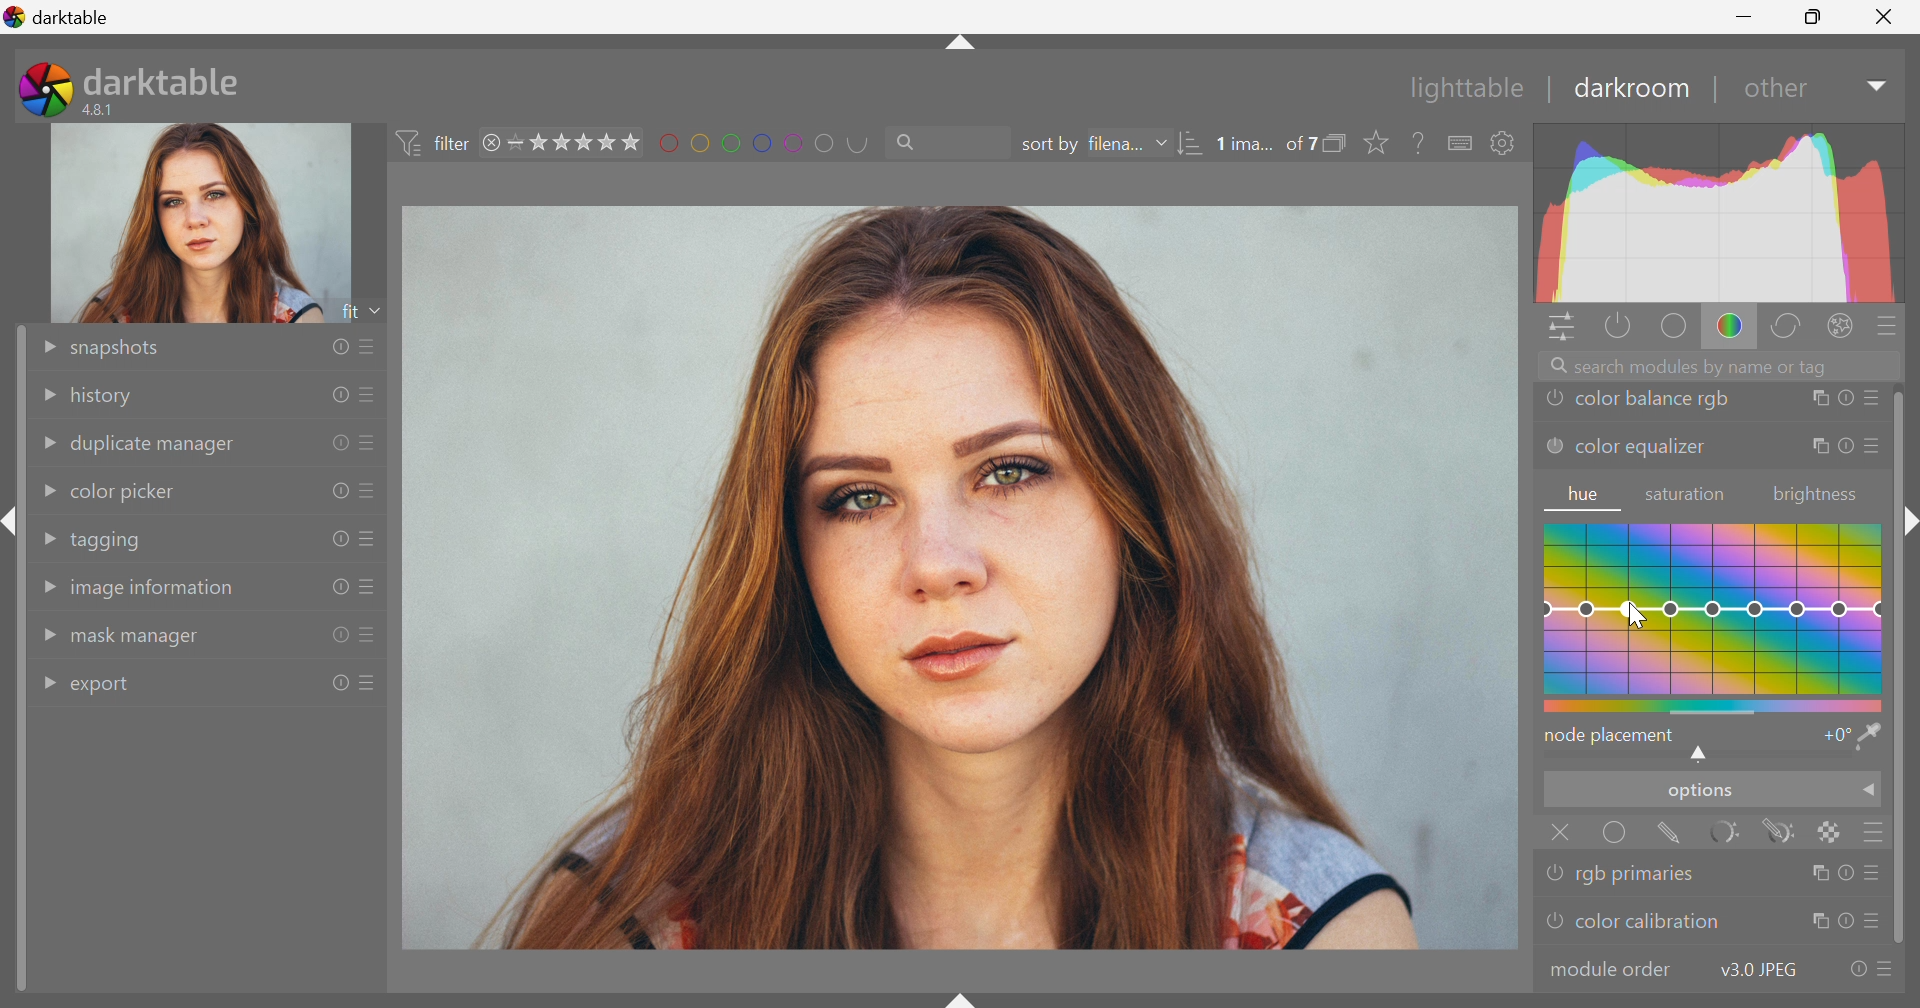 The width and height of the screenshot is (1920, 1008). What do you see at coordinates (1689, 495) in the screenshot?
I see `saturation` at bounding box center [1689, 495].